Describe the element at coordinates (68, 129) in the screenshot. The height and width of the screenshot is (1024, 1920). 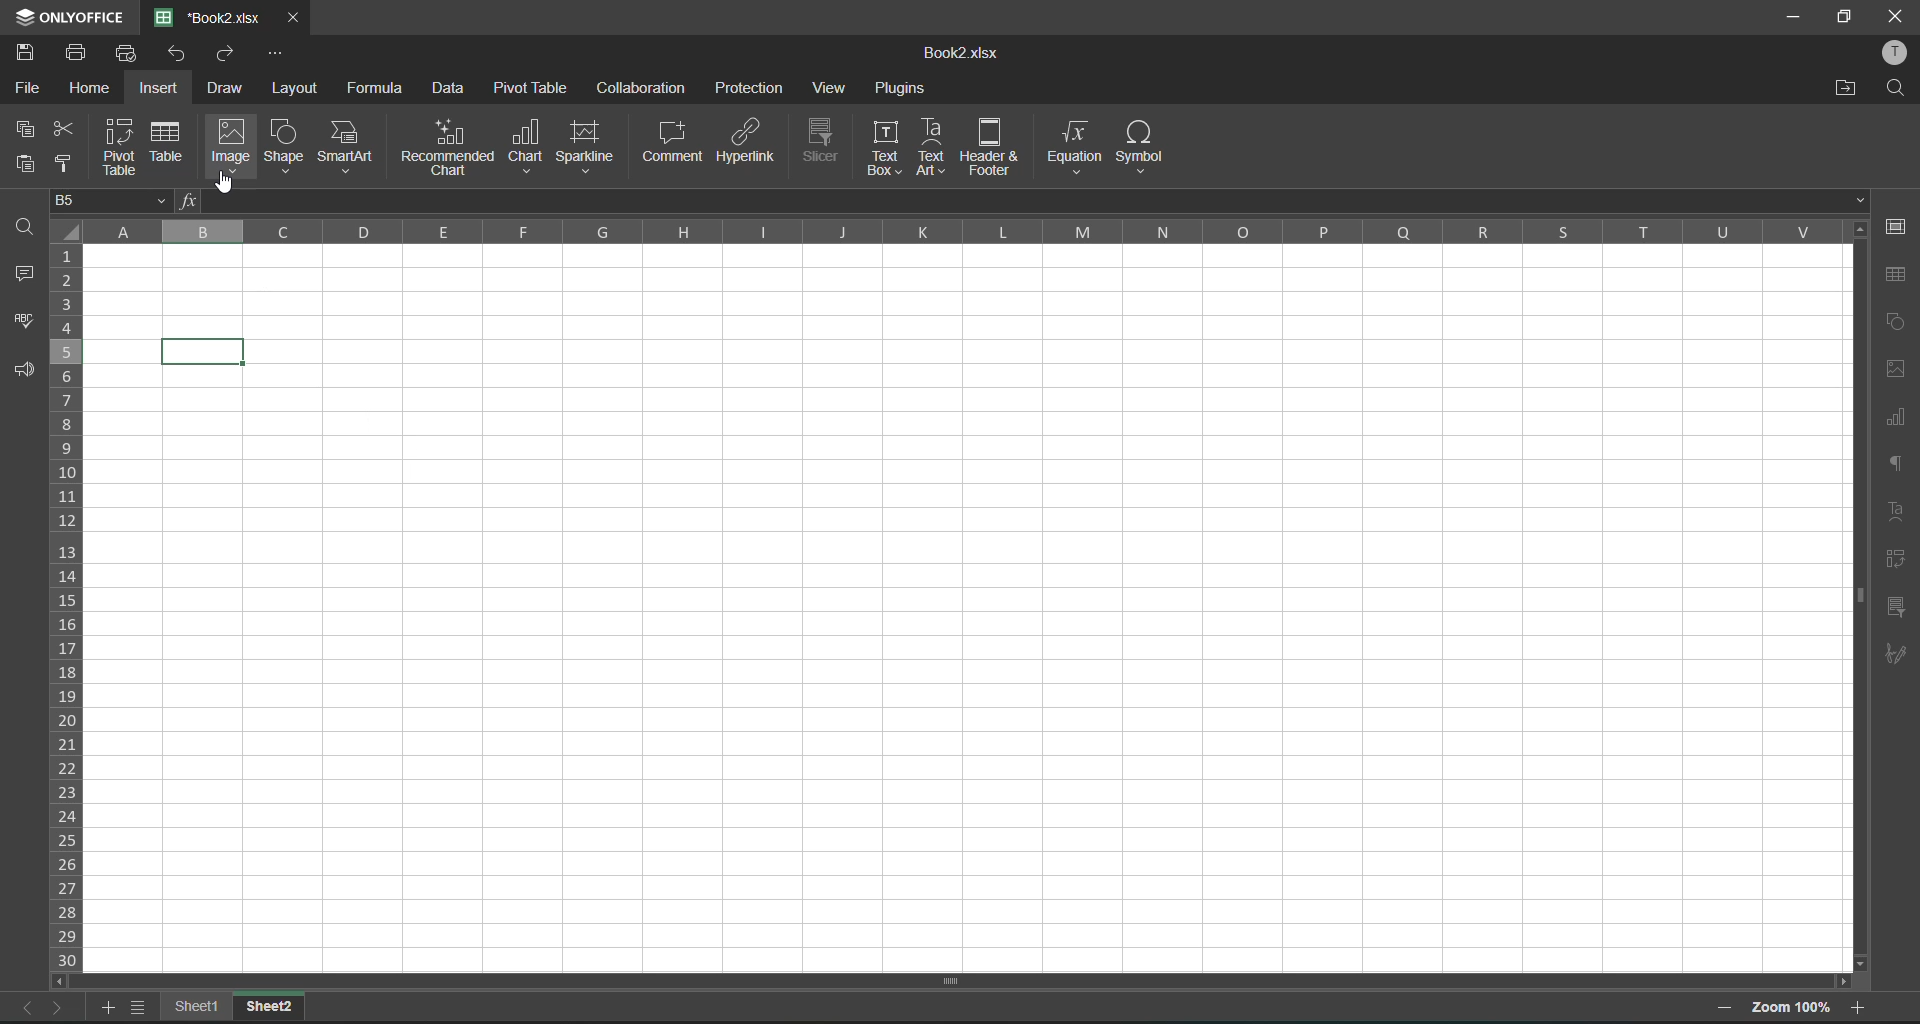
I see `cut` at that location.